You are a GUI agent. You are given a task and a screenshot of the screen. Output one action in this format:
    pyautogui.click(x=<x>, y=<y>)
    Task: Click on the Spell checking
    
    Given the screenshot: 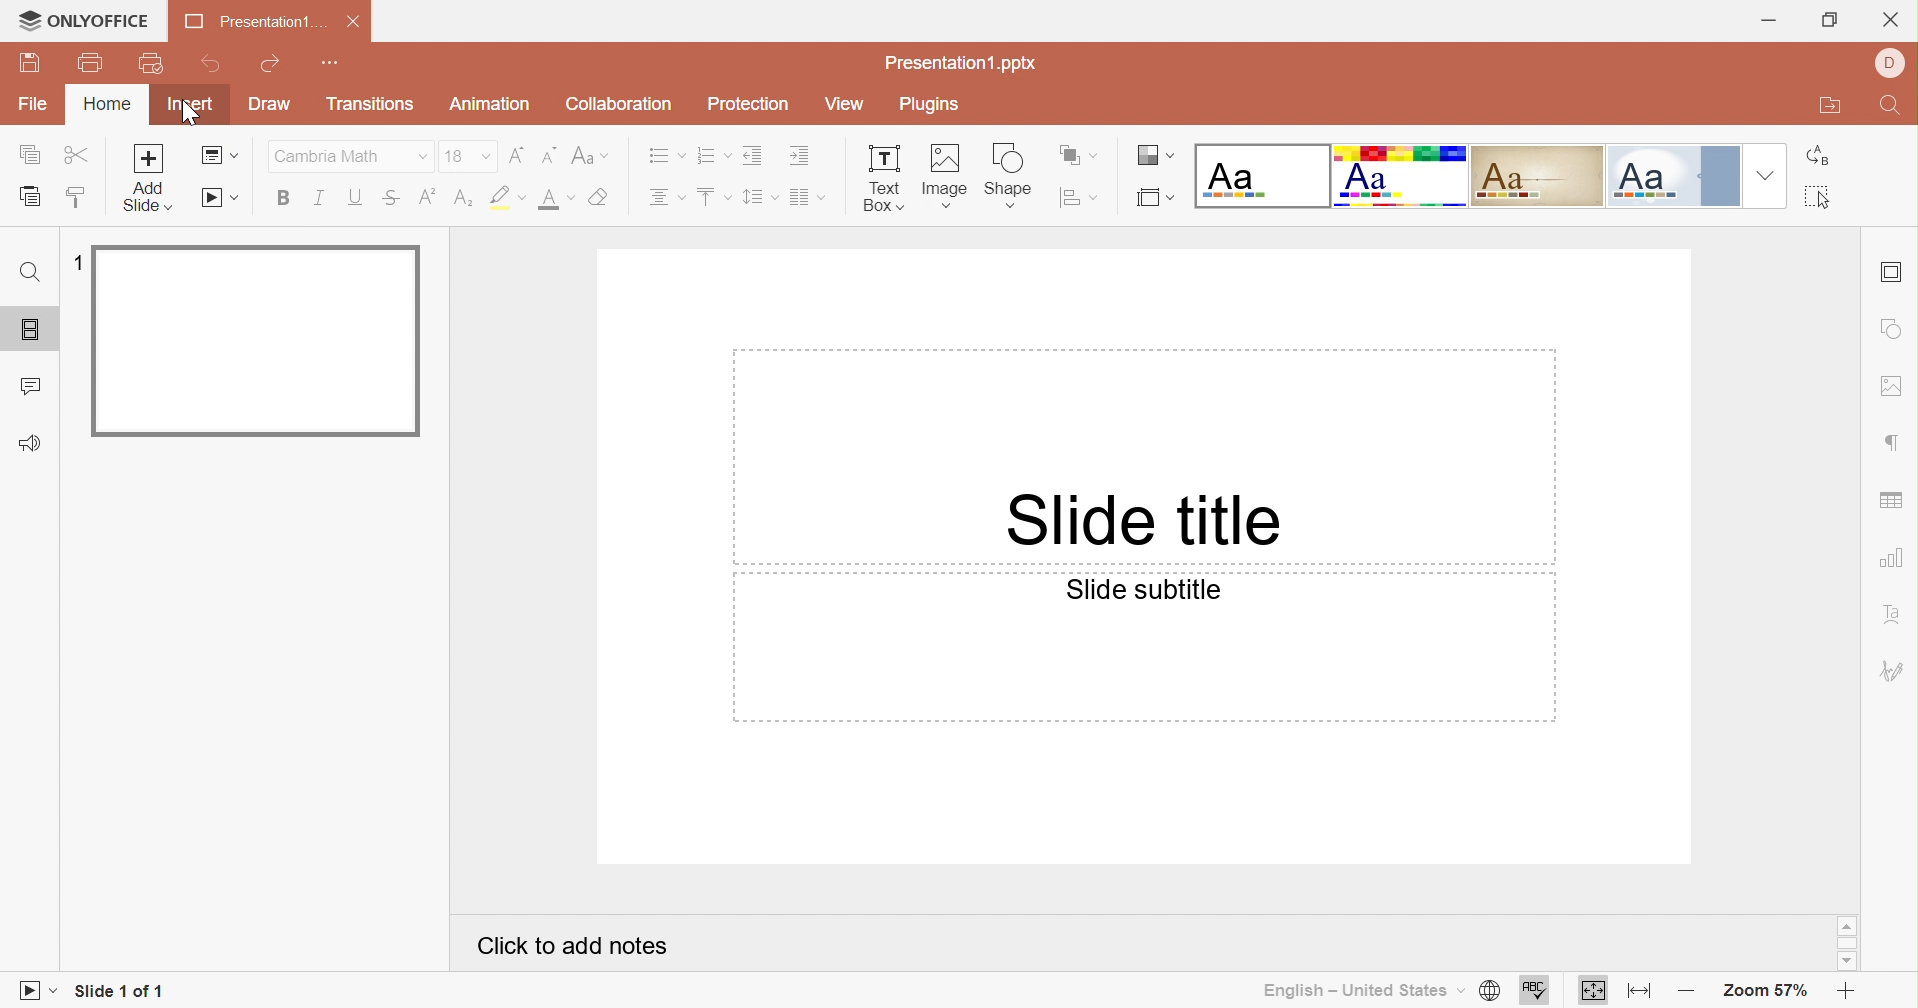 What is the action you would take?
    pyautogui.click(x=1533, y=991)
    